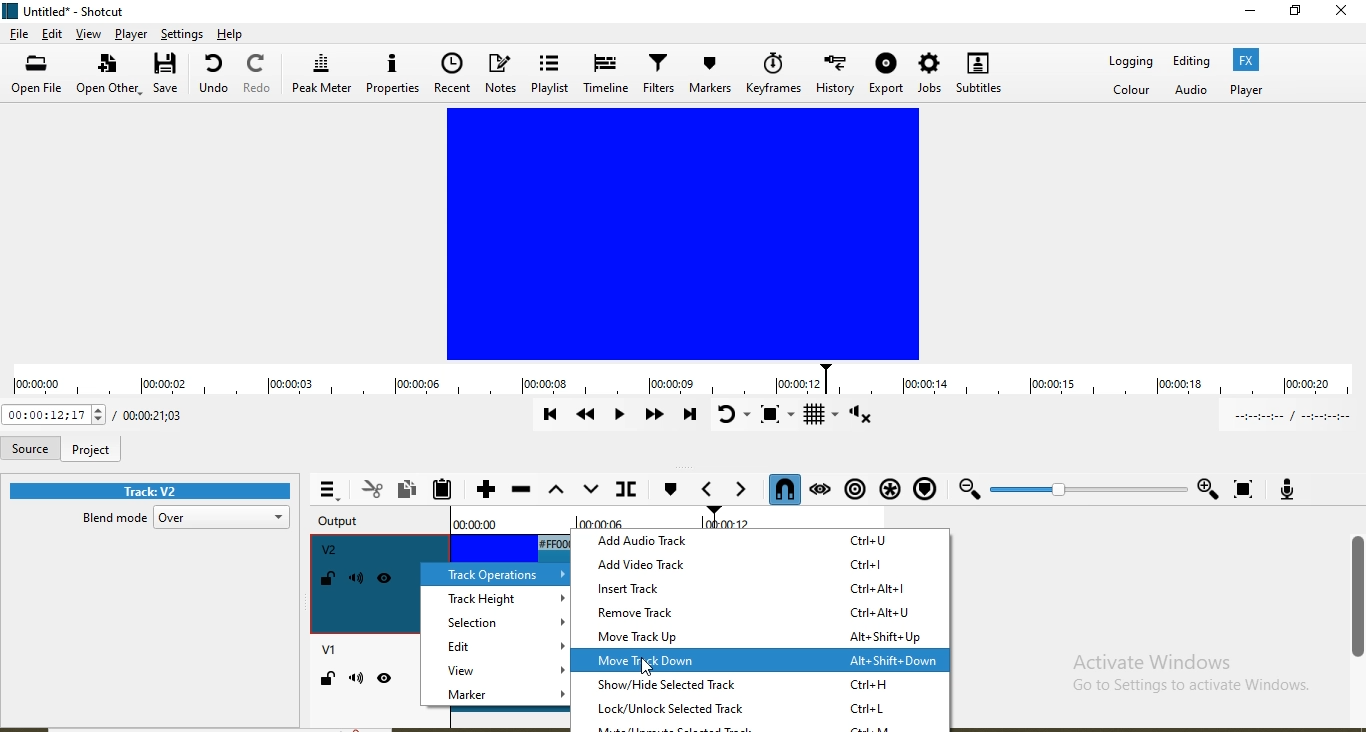 Image resolution: width=1366 pixels, height=732 pixels. What do you see at coordinates (659, 78) in the screenshot?
I see `Filters` at bounding box center [659, 78].